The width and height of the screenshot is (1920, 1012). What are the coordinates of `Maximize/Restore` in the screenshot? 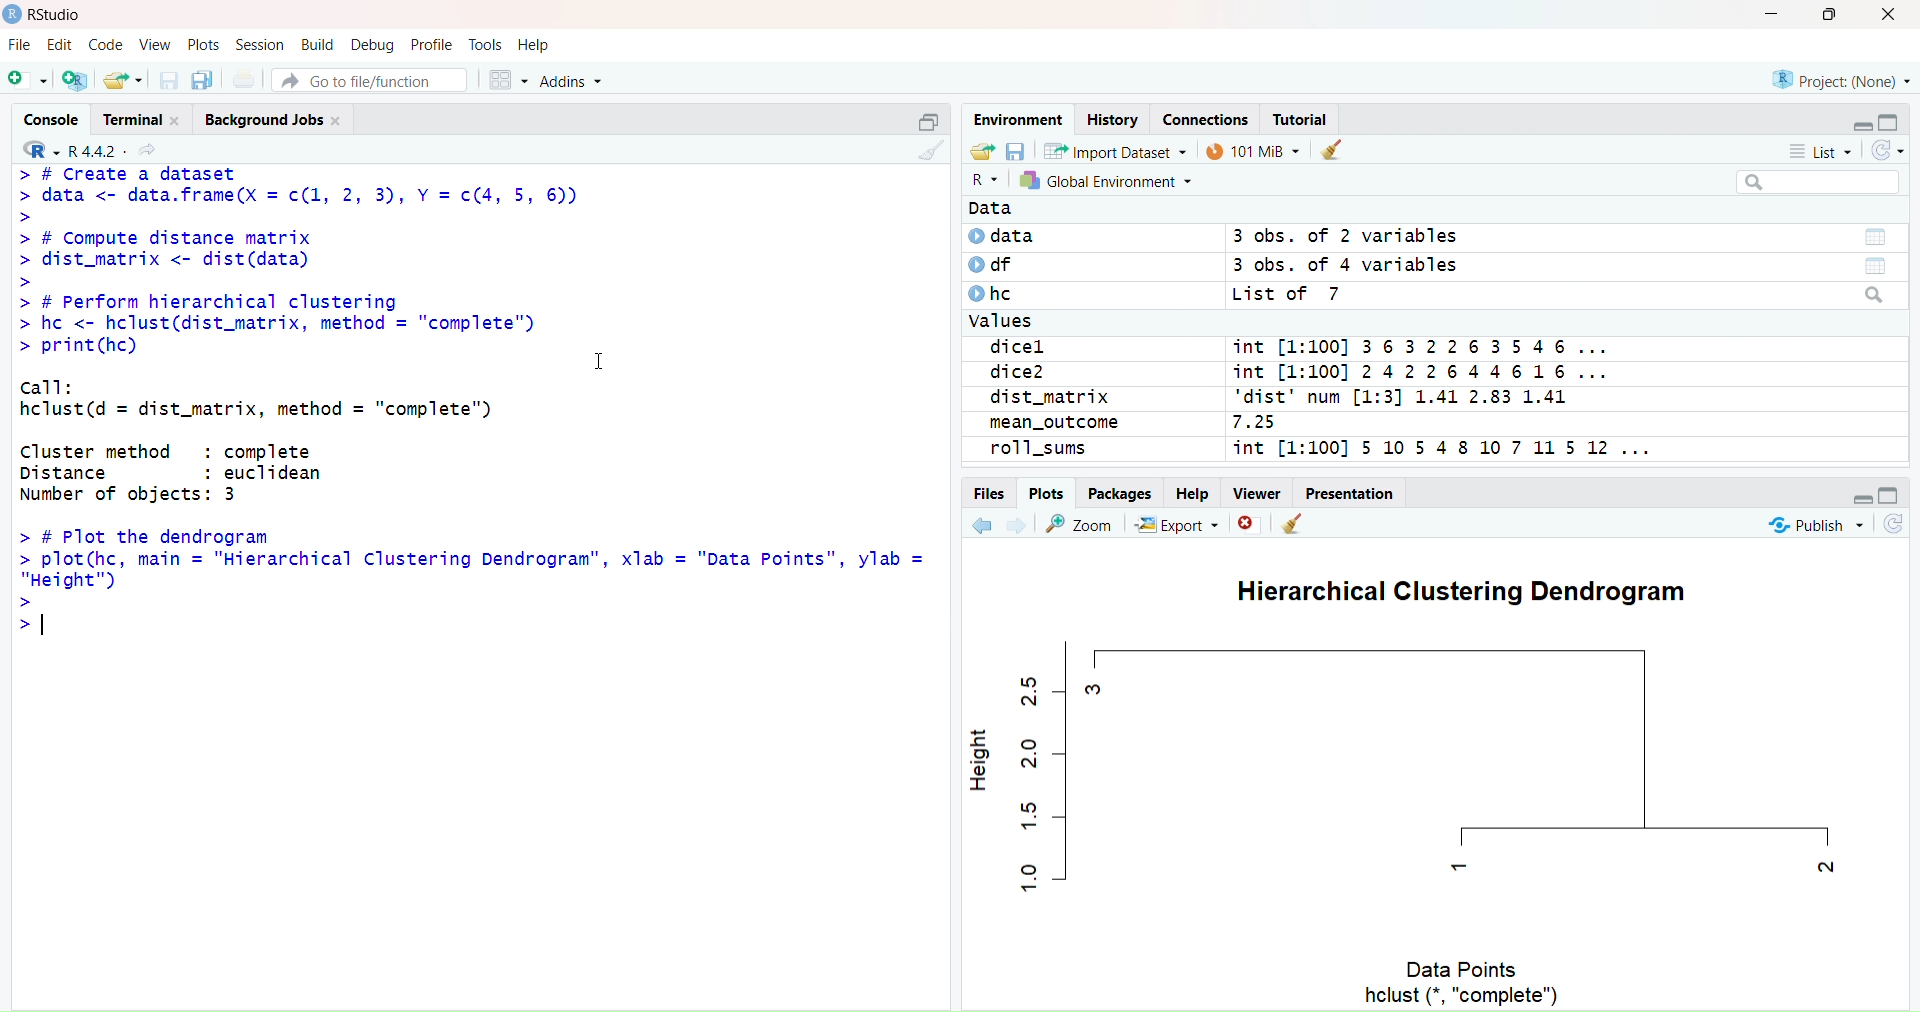 It's located at (1836, 17).